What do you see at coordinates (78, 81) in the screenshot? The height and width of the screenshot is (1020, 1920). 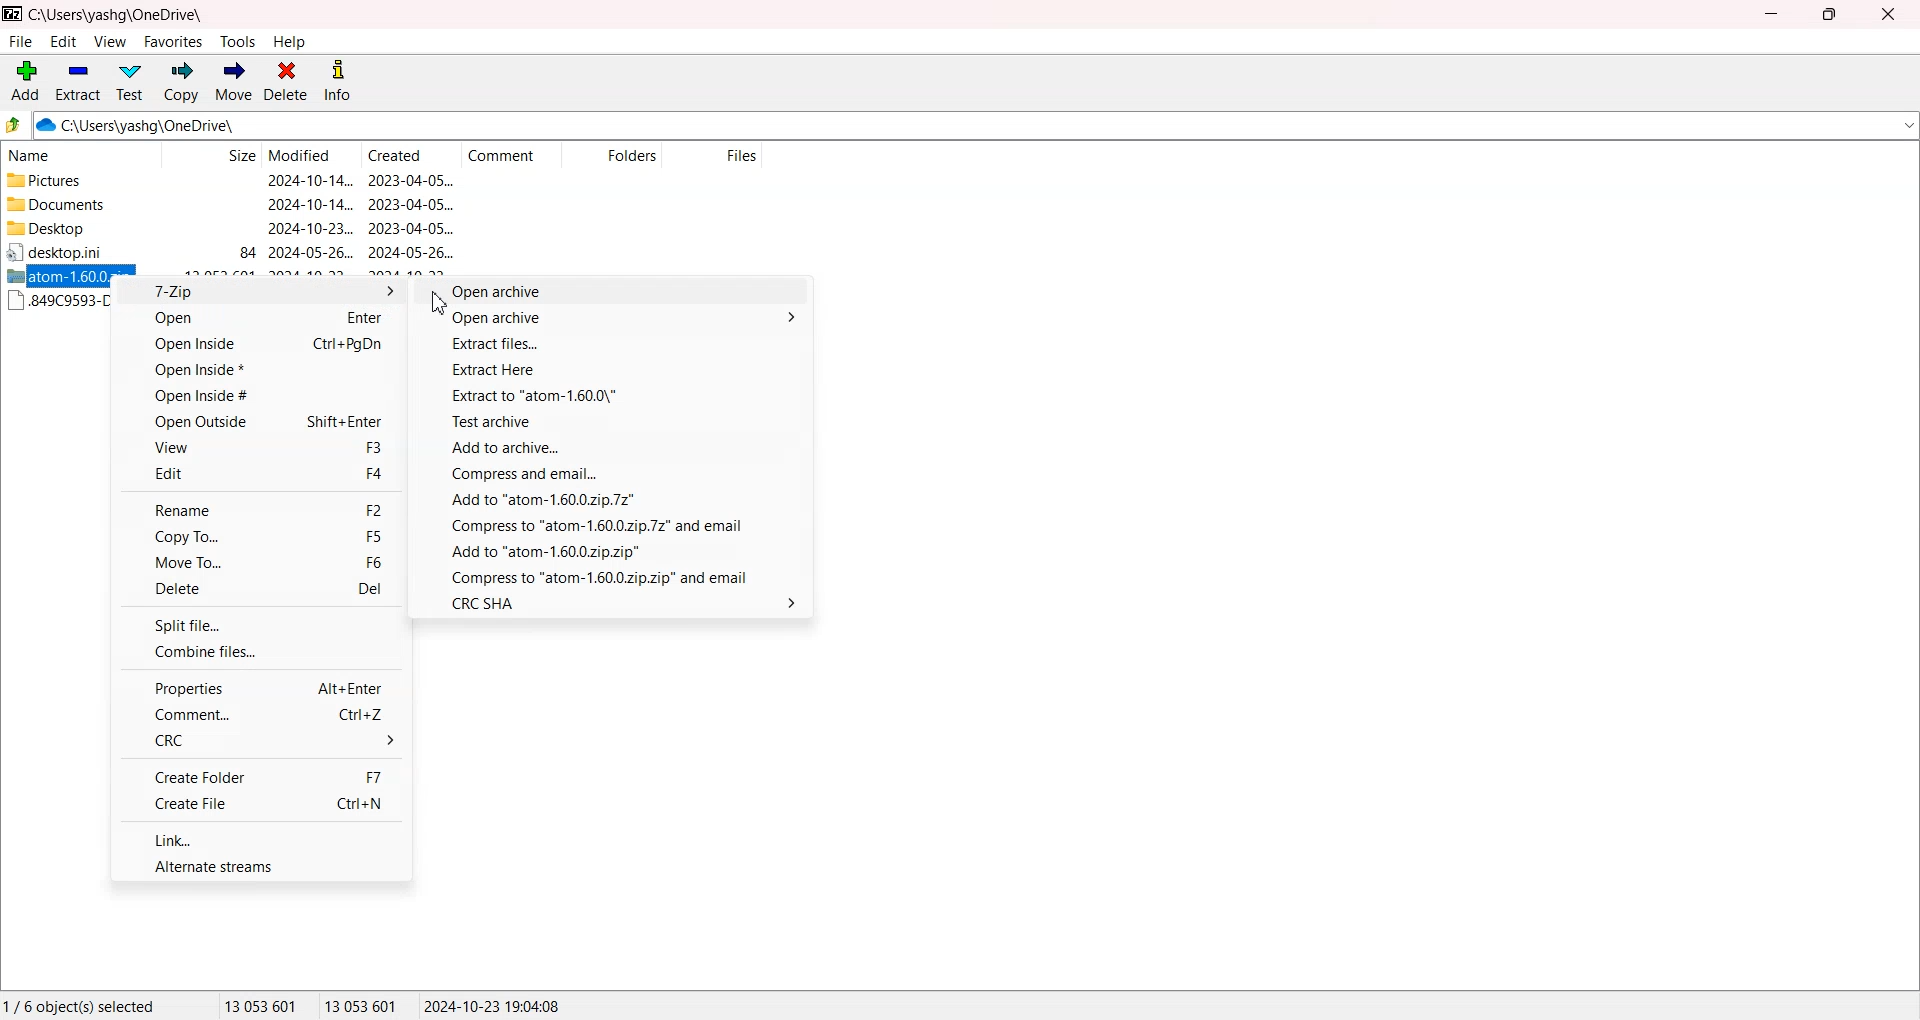 I see `Extract` at bounding box center [78, 81].